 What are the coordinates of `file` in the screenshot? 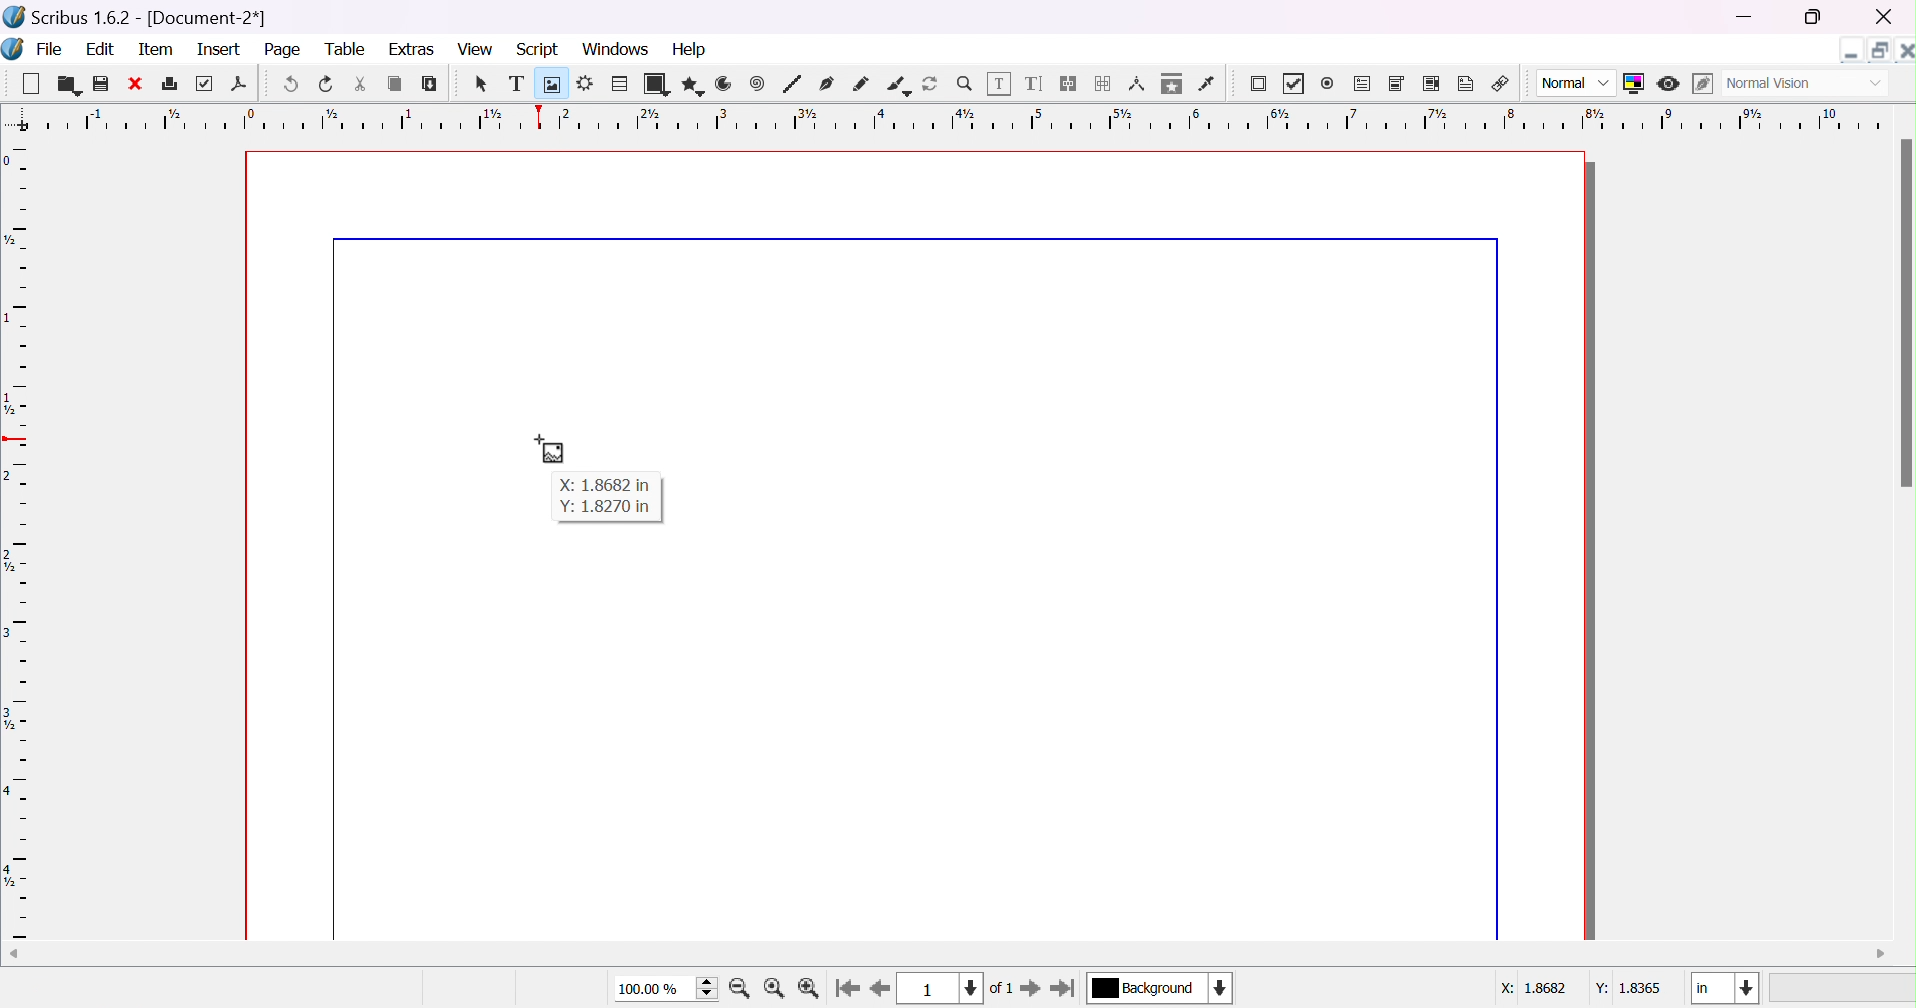 It's located at (50, 48).